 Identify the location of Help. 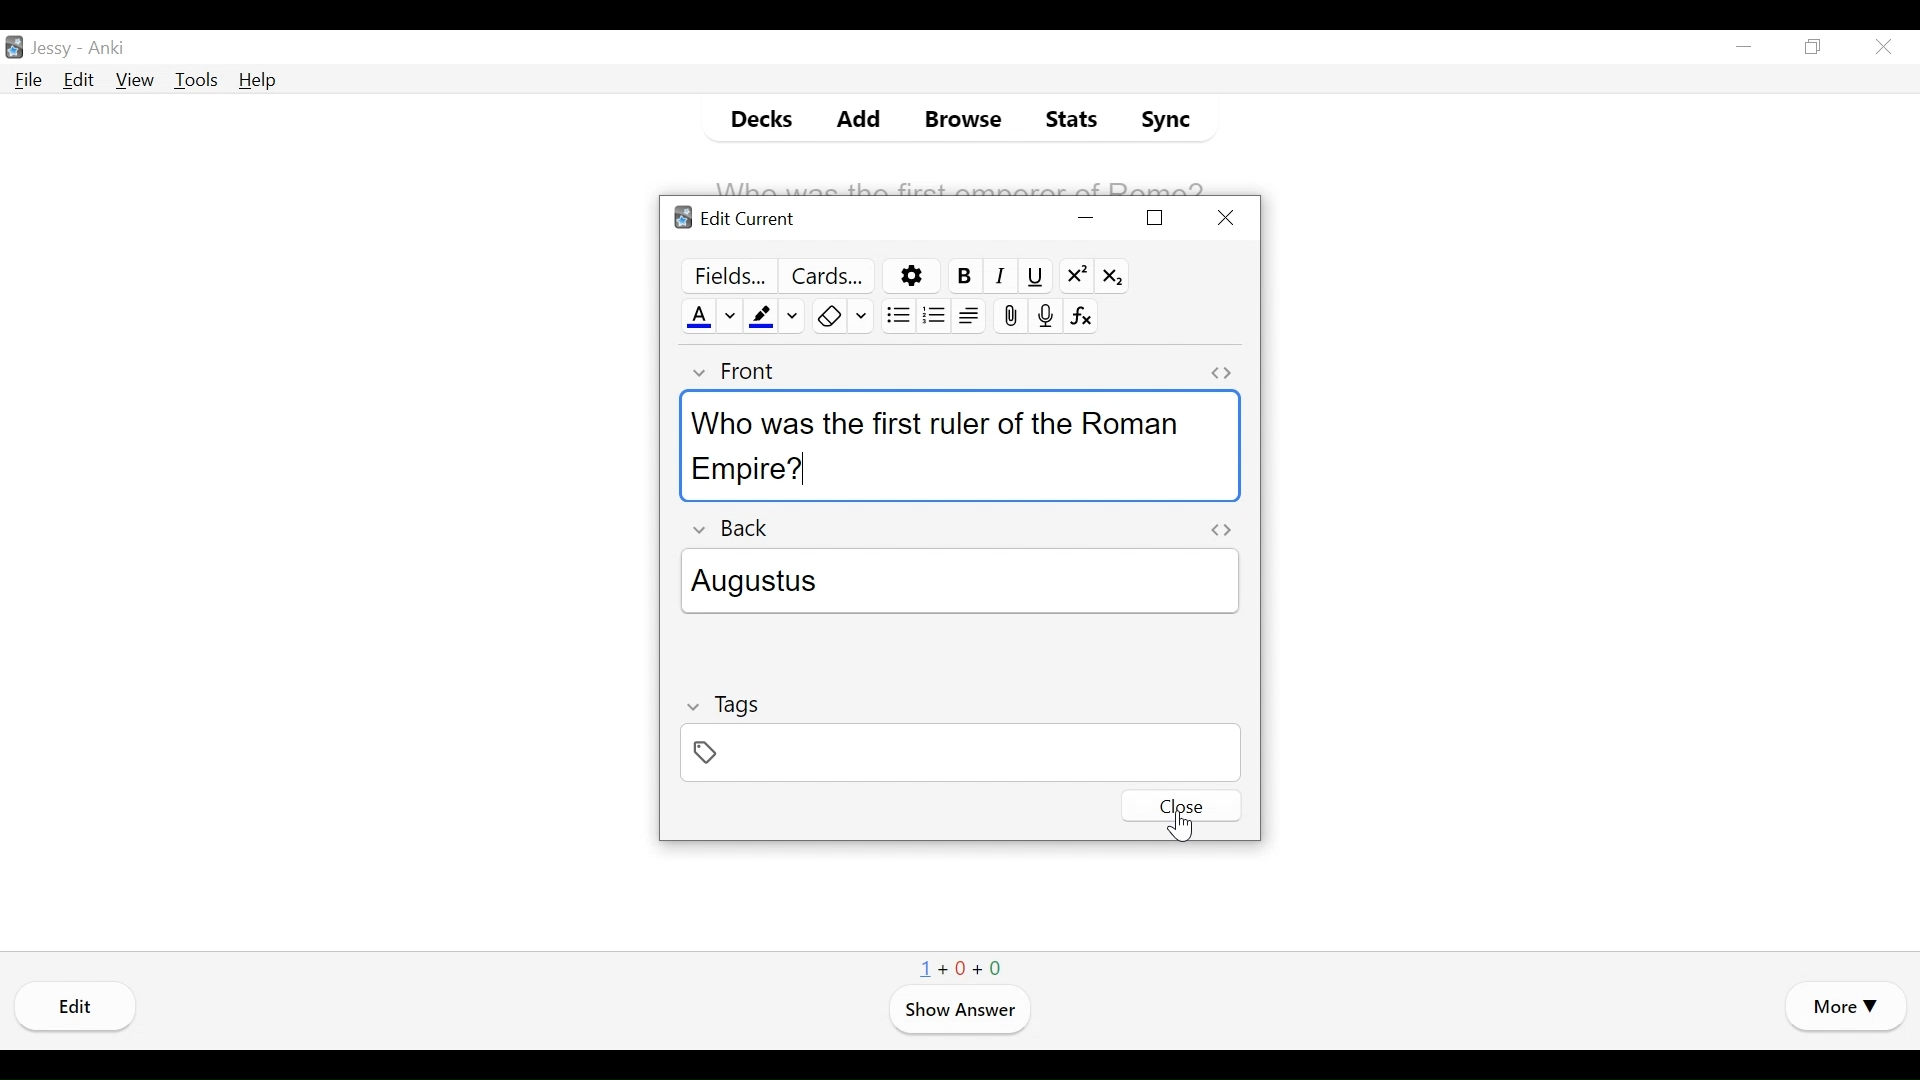
(259, 81).